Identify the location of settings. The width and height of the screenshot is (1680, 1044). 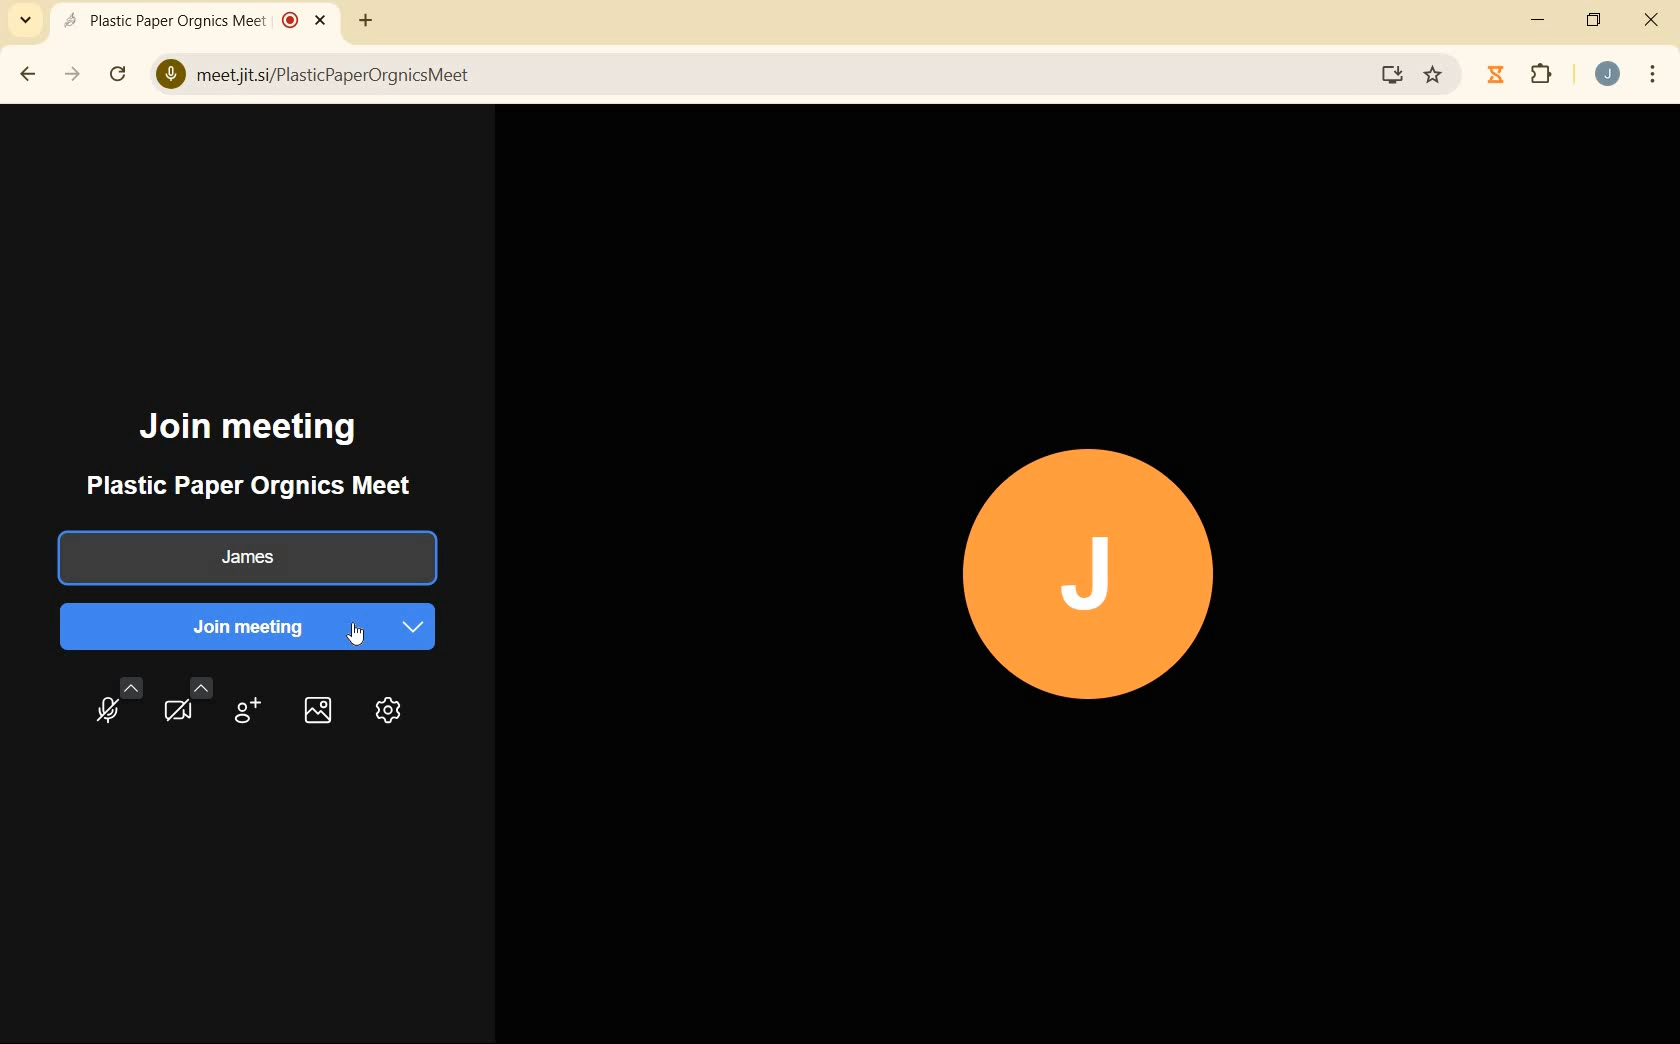
(387, 712).